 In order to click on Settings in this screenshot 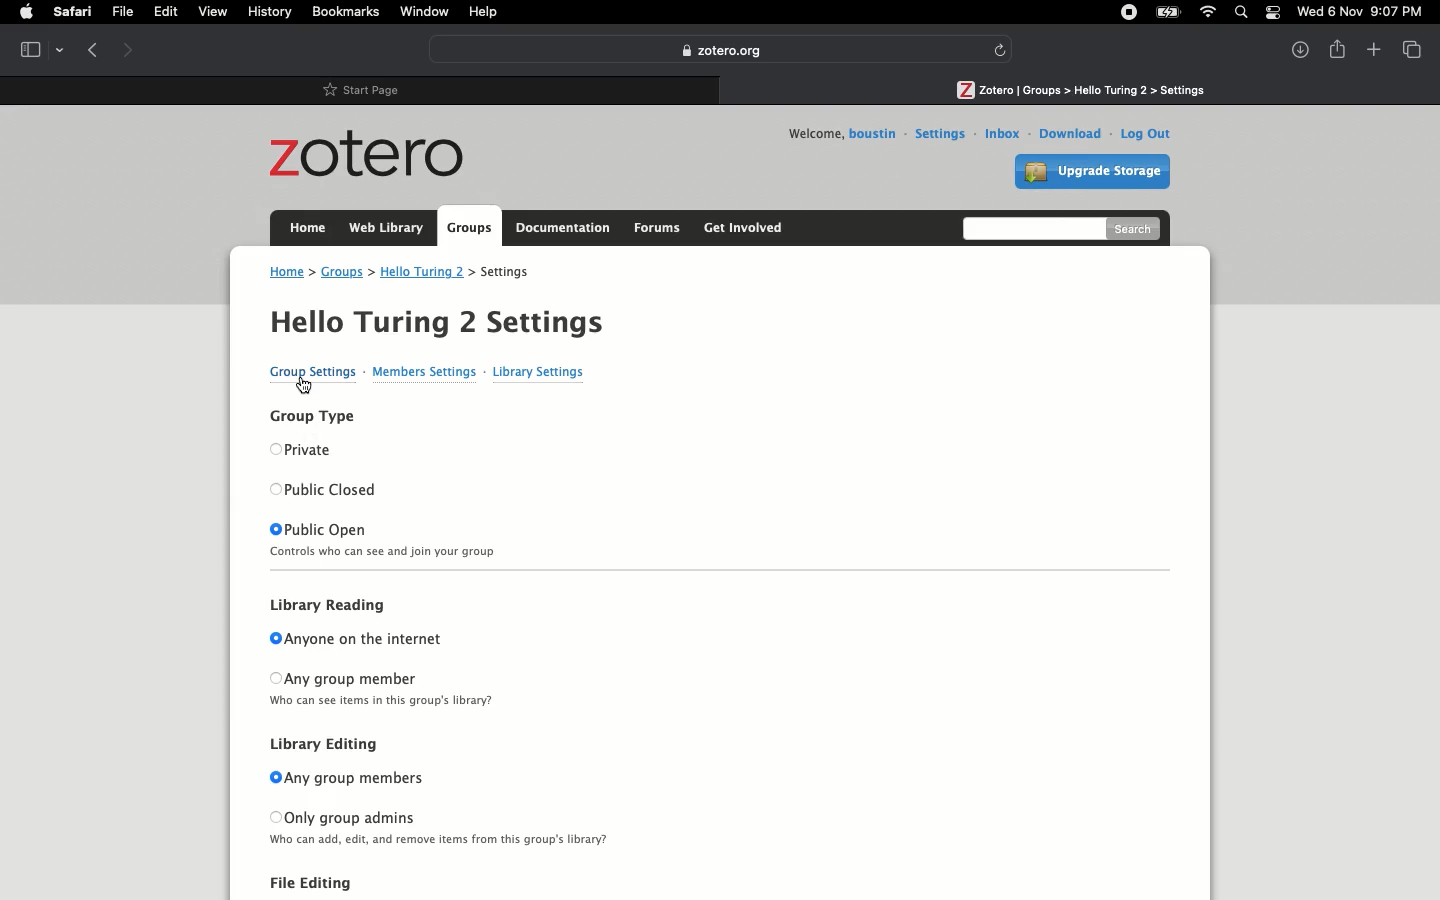, I will do `click(940, 134)`.